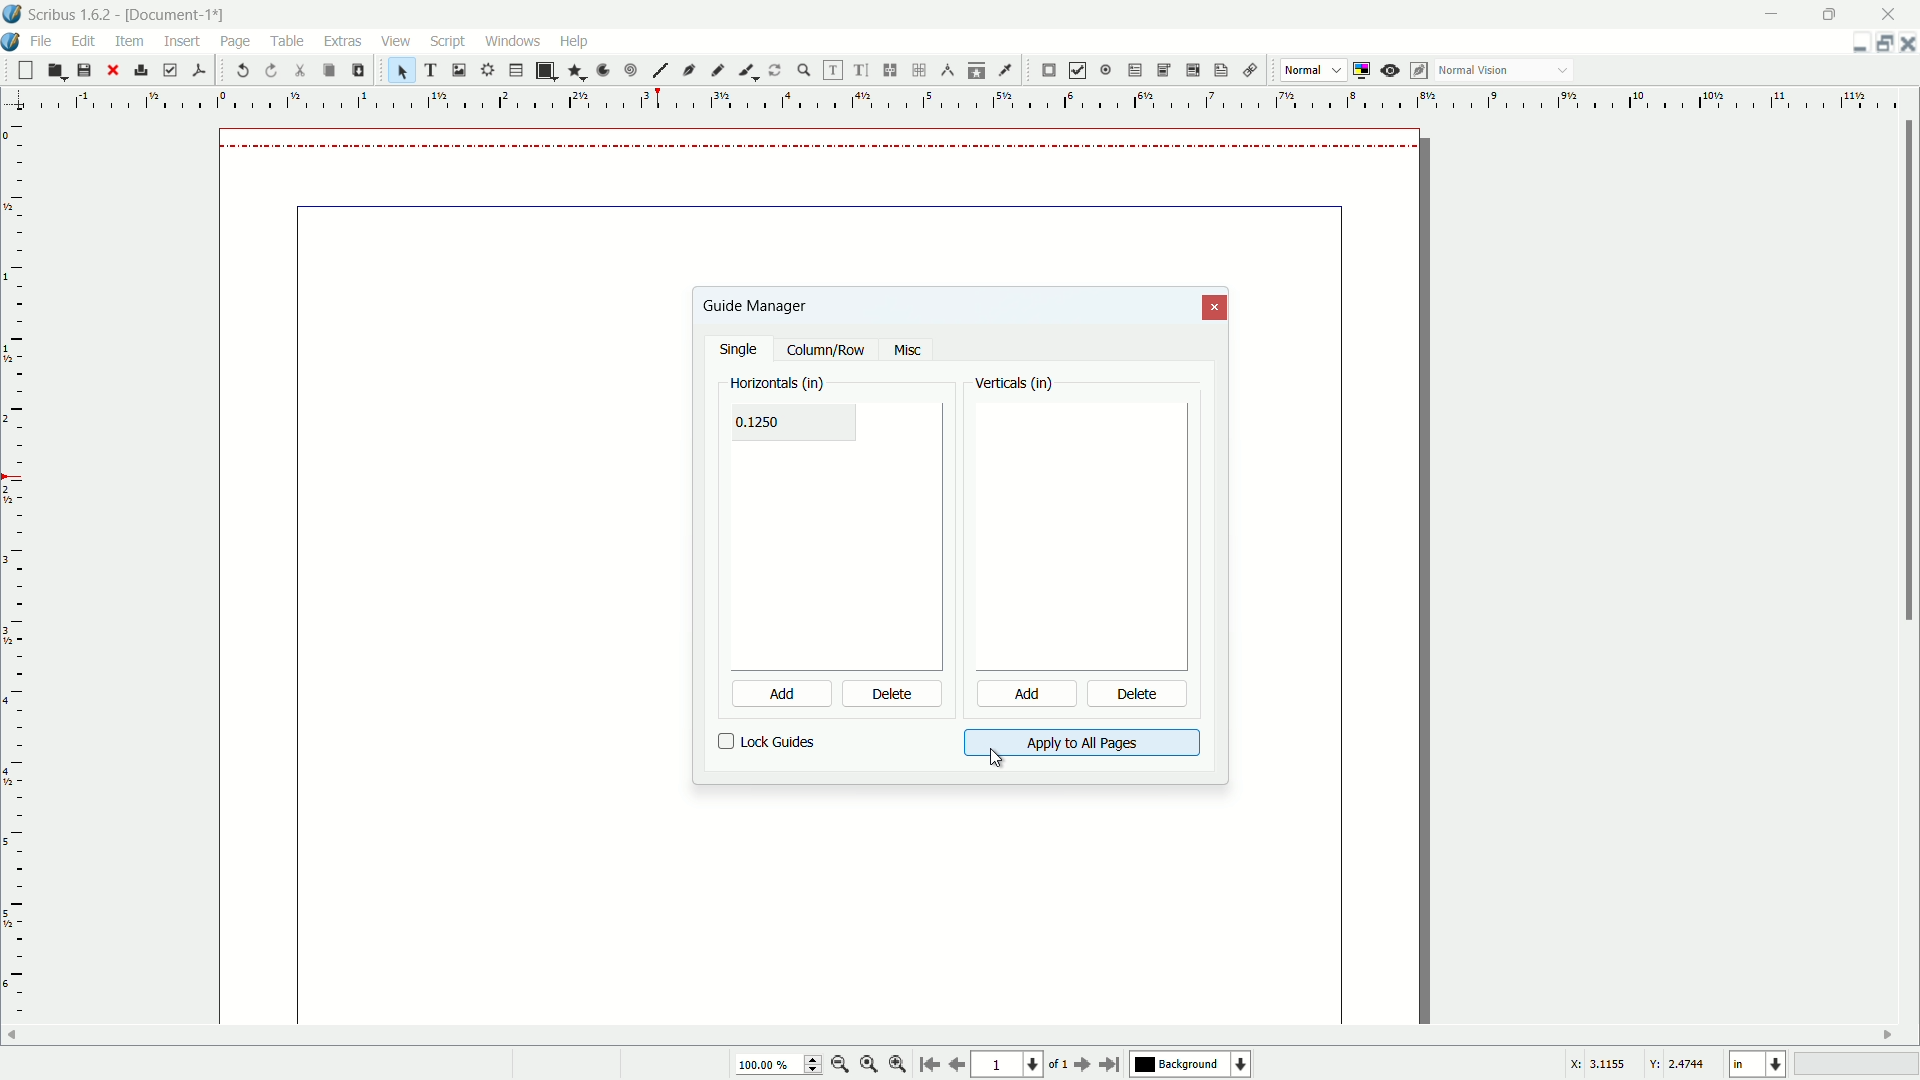 The image size is (1920, 1080). I want to click on close, so click(112, 70).